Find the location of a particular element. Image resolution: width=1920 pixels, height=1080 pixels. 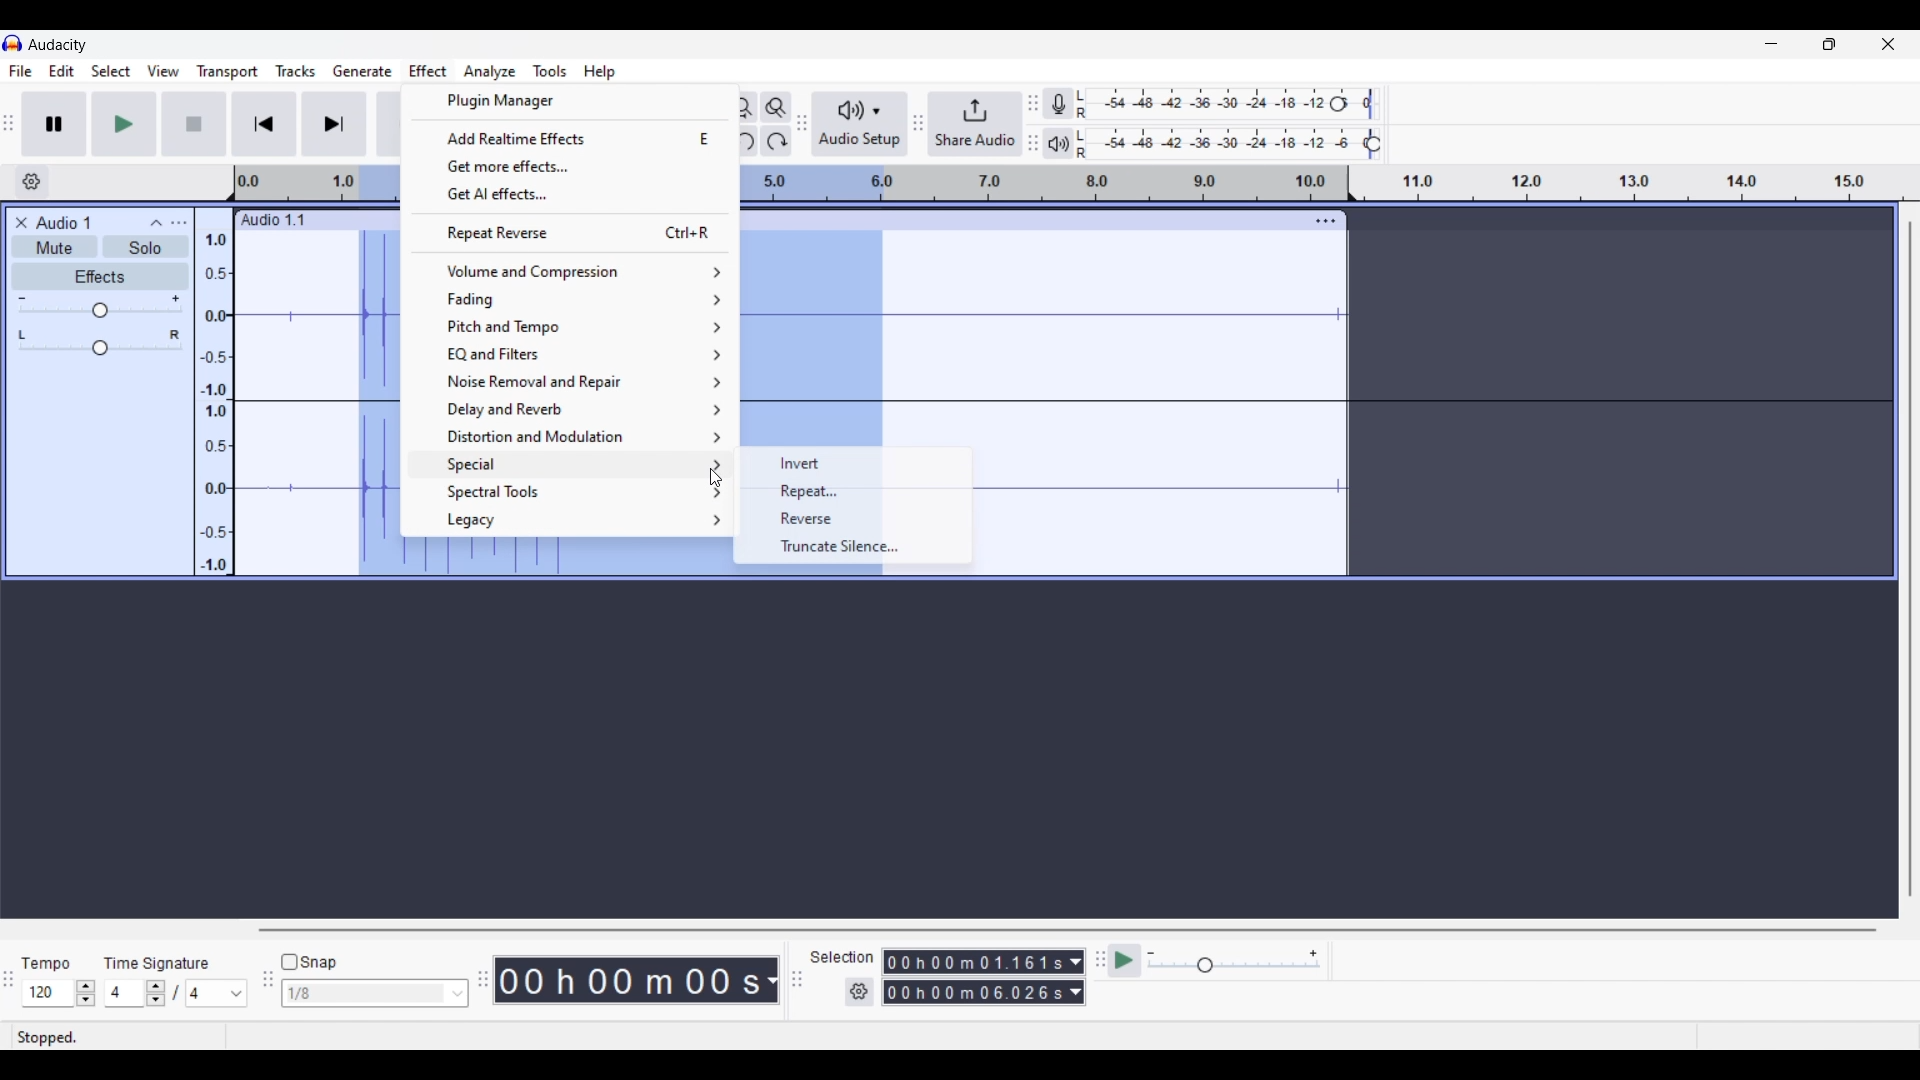

Name of audio track is located at coordinates (64, 222).